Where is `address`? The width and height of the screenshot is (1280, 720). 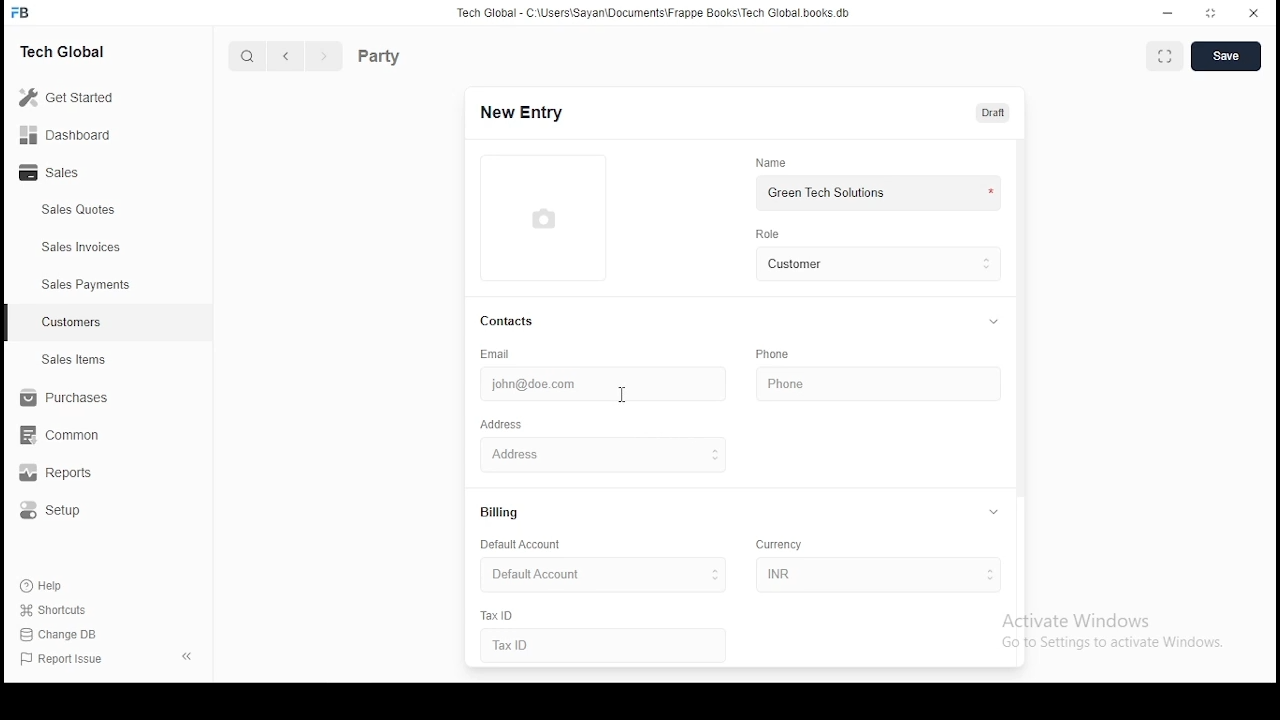 address is located at coordinates (576, 452).